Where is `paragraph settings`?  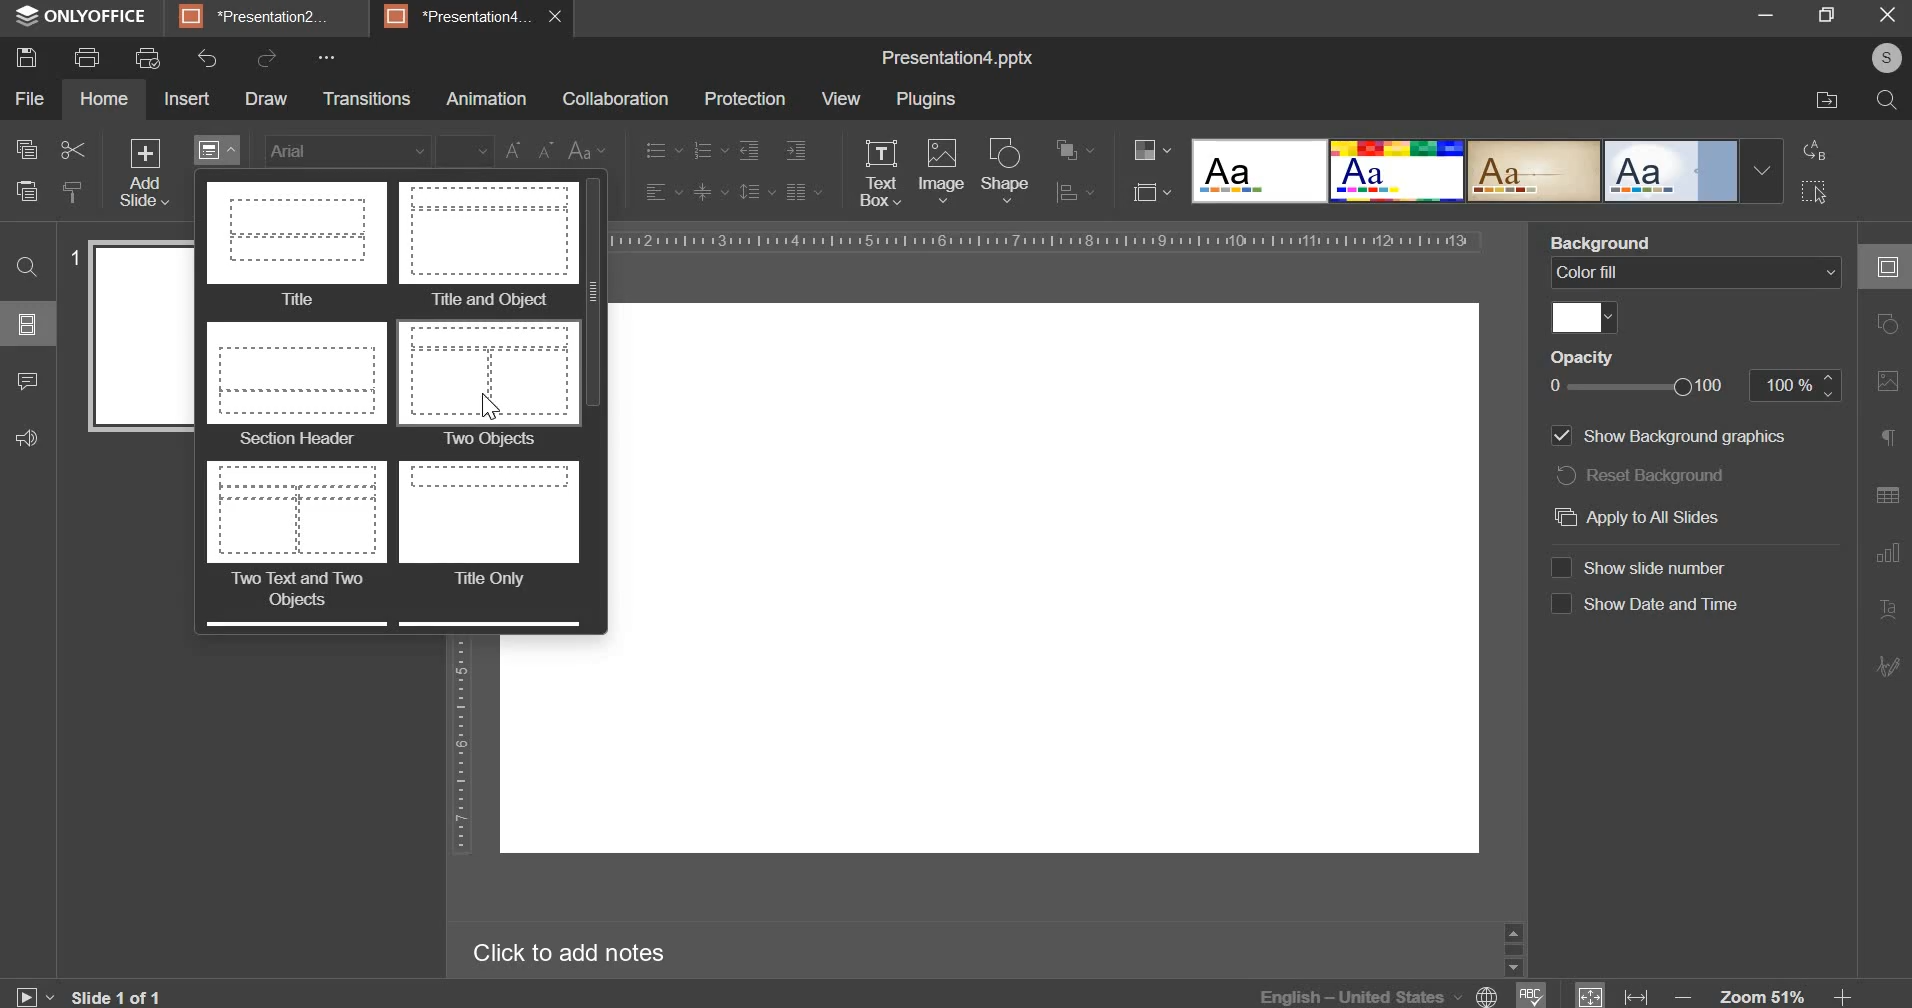 paragraph settings is located at coordinates (1885, 438).